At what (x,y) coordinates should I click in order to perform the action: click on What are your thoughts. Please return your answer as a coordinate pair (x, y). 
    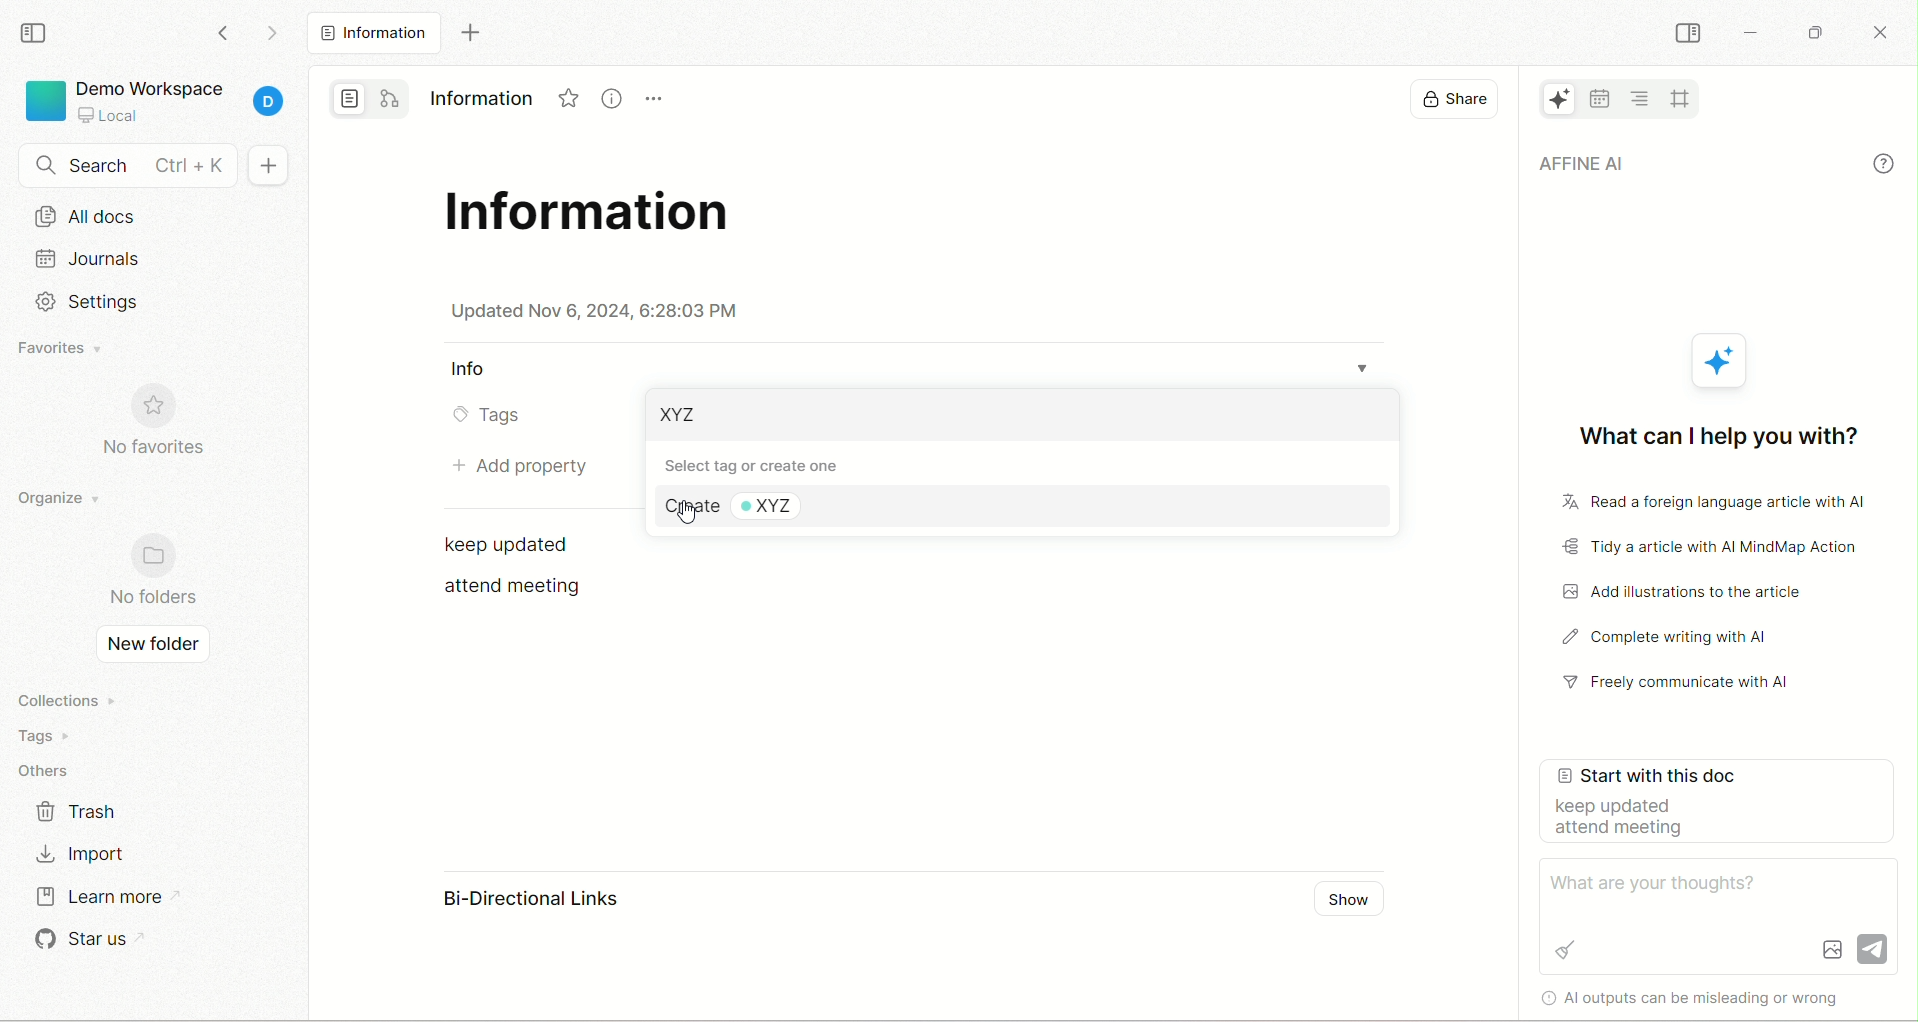
    Looking at the image, I should click on (1662, 883).